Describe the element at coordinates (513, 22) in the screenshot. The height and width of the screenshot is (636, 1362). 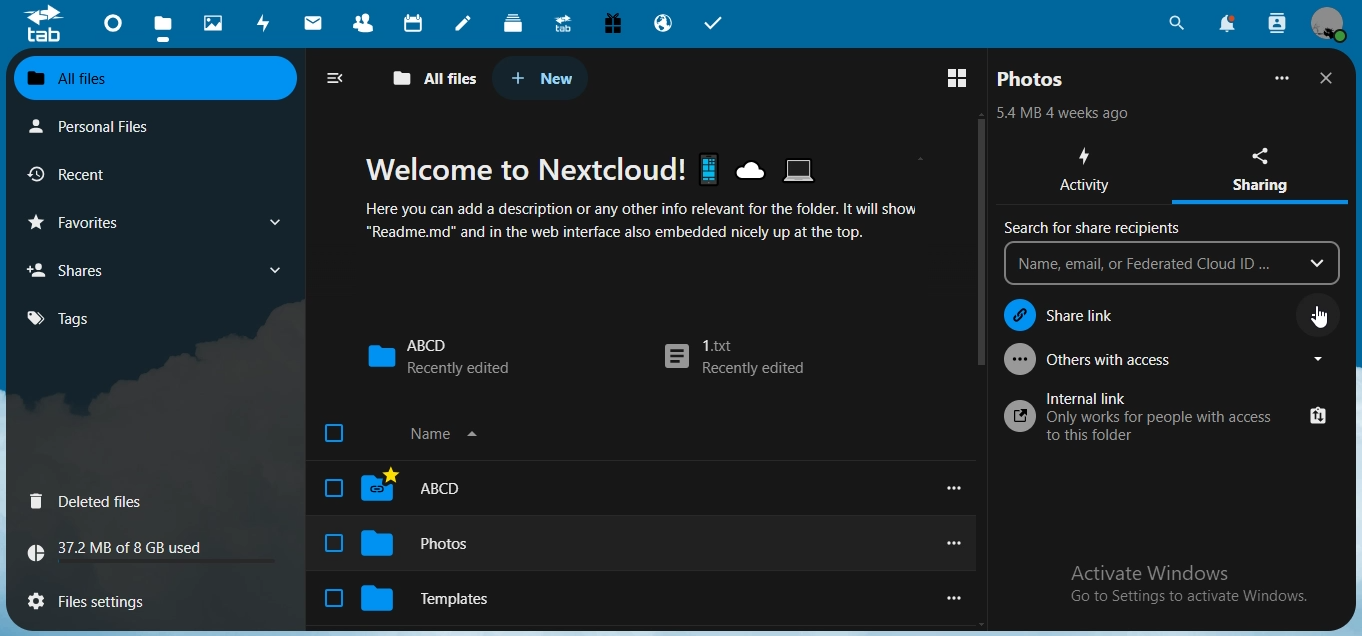
I see `deck` at that location.